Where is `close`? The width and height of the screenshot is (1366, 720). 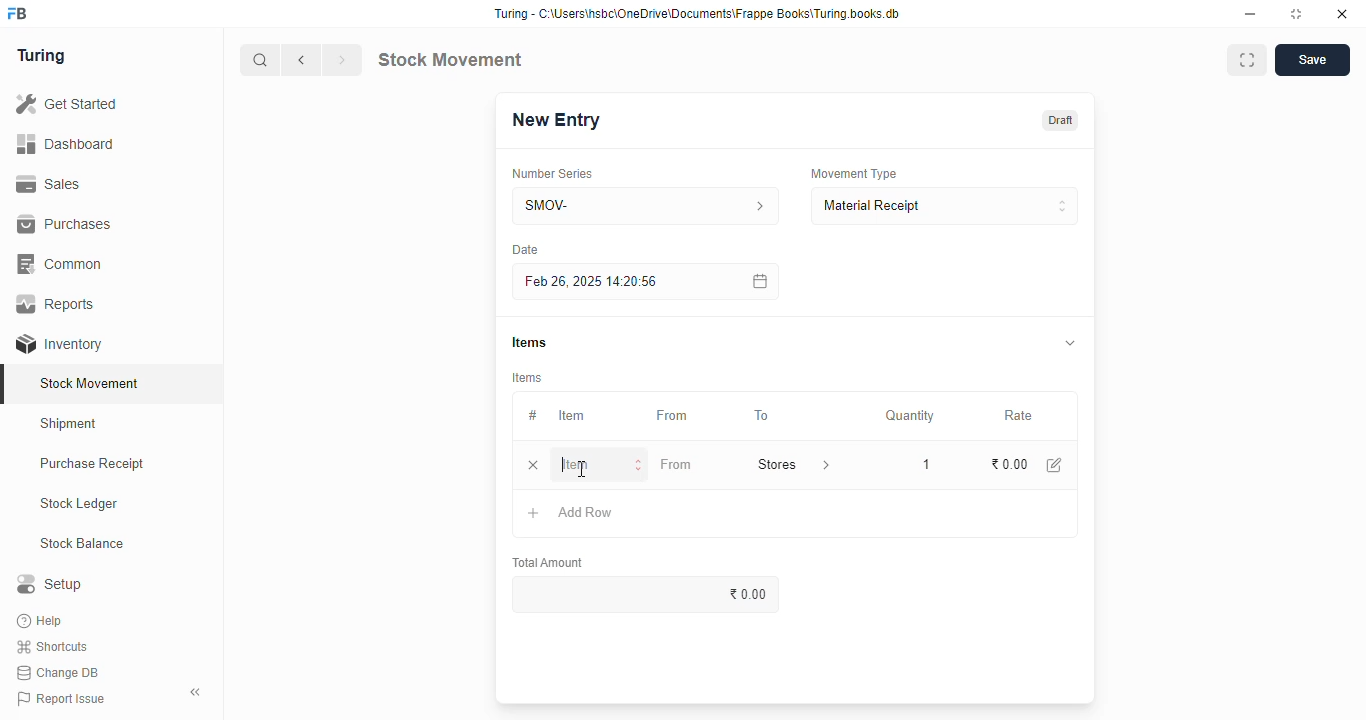 close is located at coordinates (1342, 14).